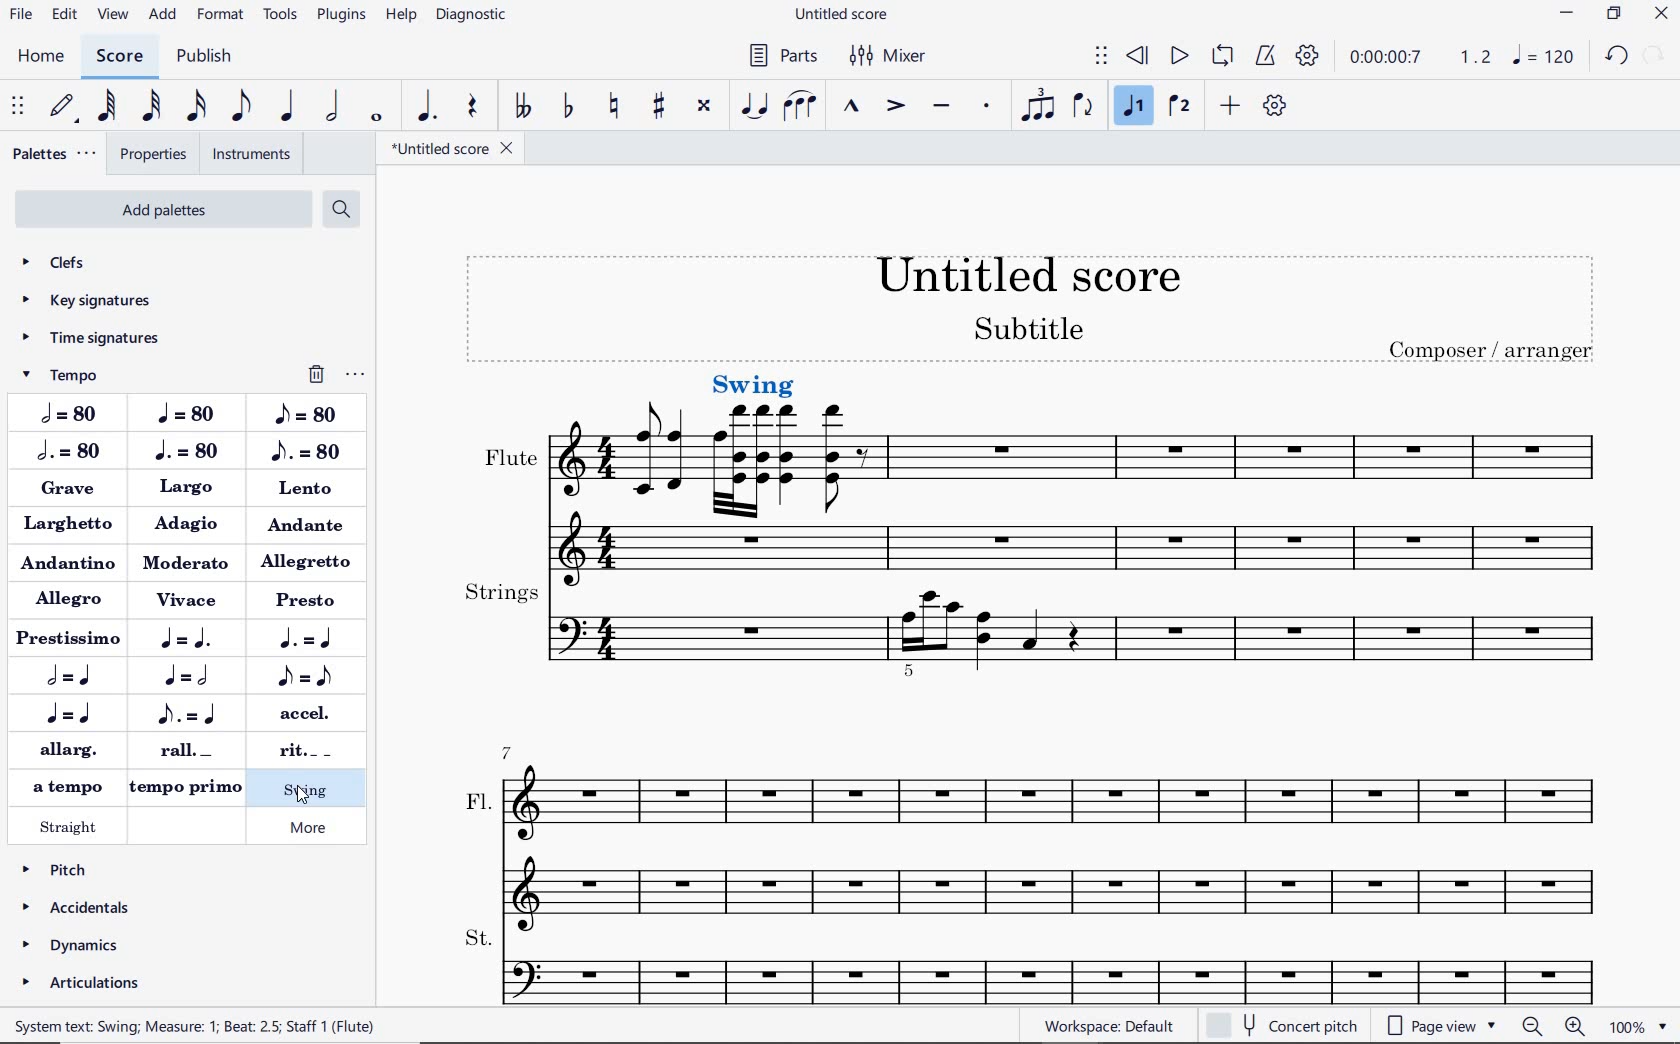  I want to click on ALLEGRO, so click(73, 600).